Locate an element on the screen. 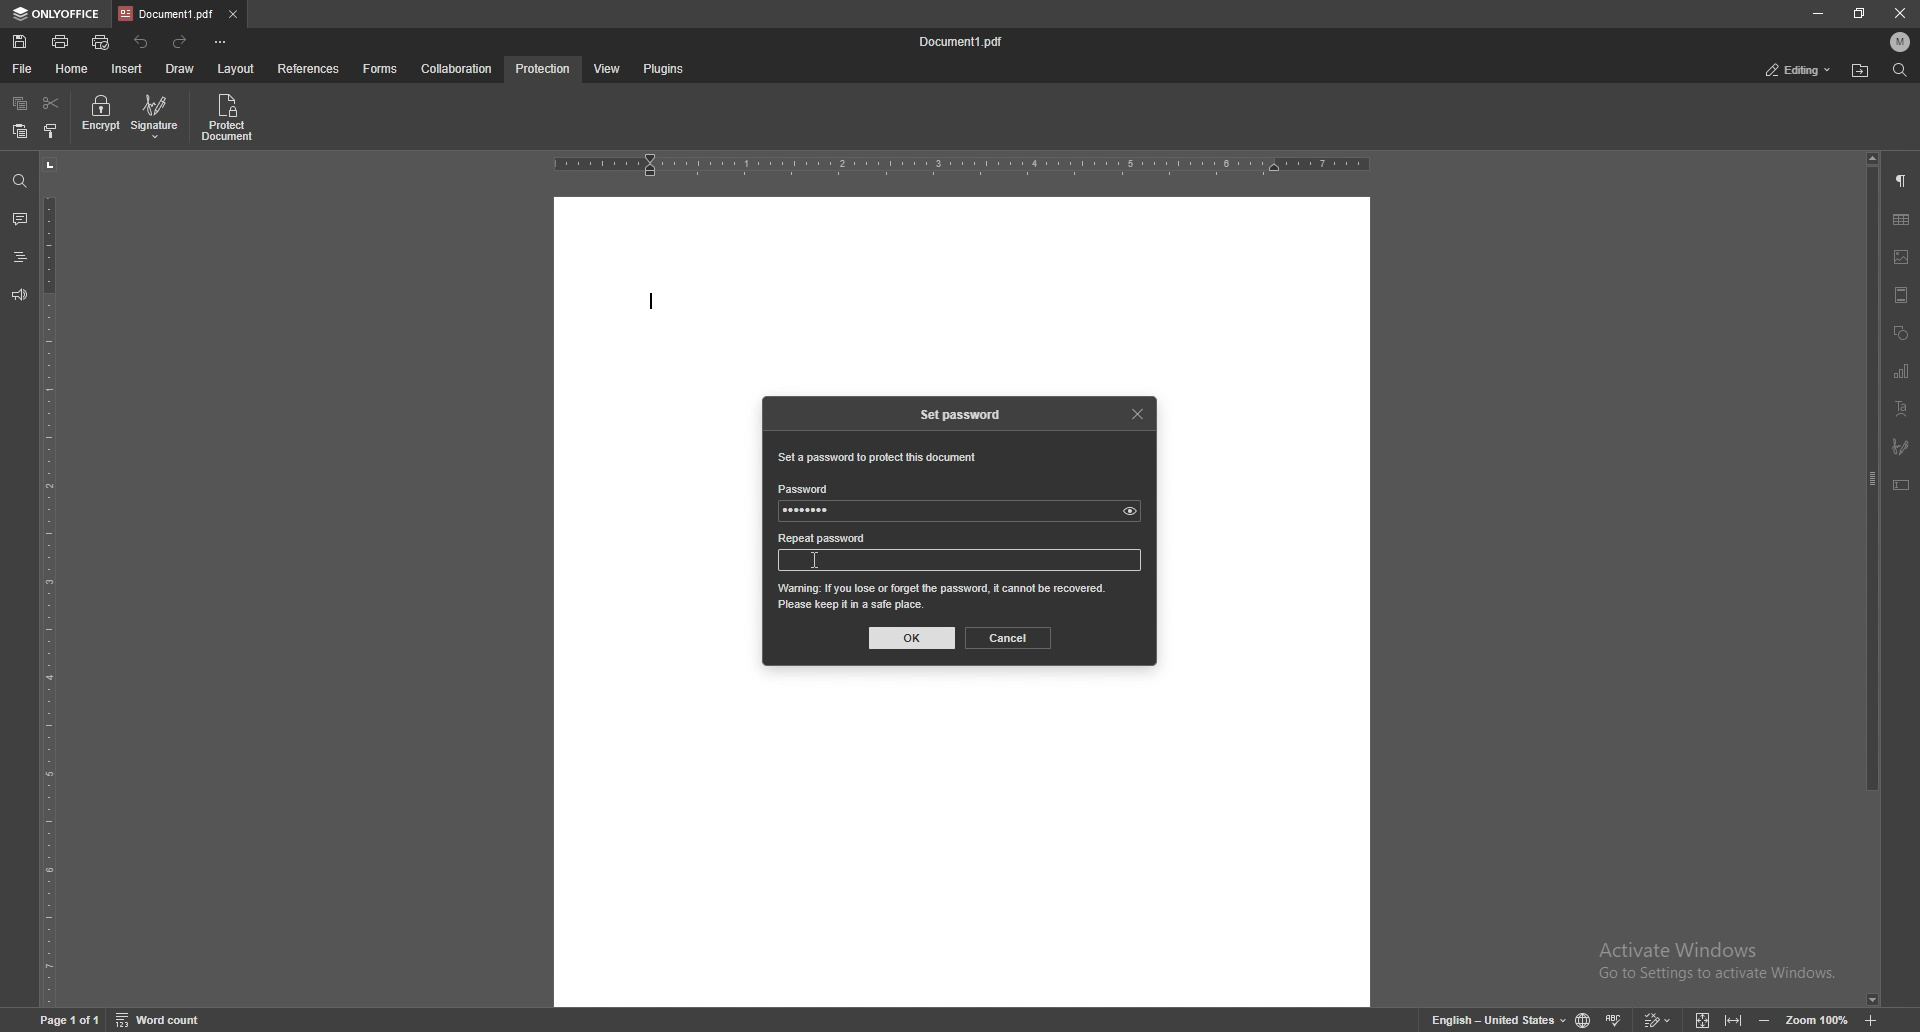  spell check is located at coordinates (1616, 1019).